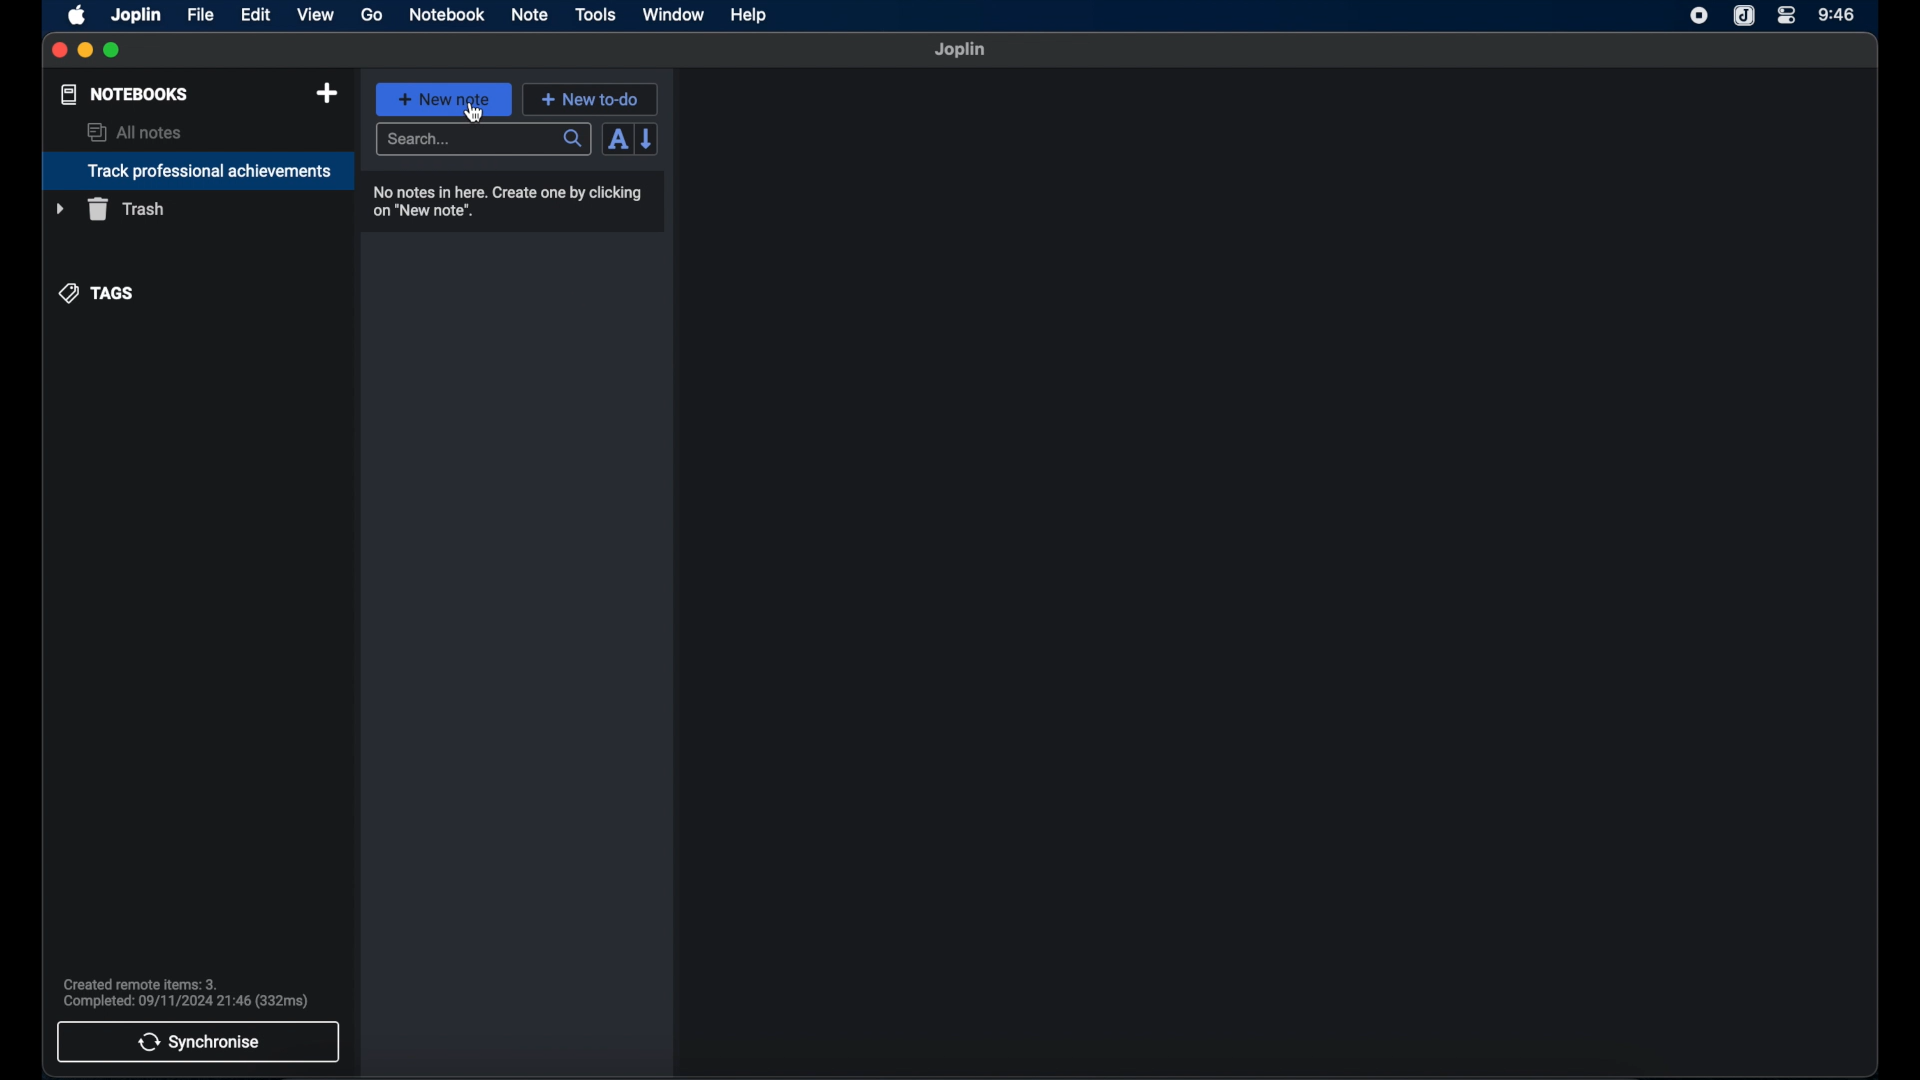  Describe the element at coordinates (483, 140) in the screenshot. I see `search bar` at that location.